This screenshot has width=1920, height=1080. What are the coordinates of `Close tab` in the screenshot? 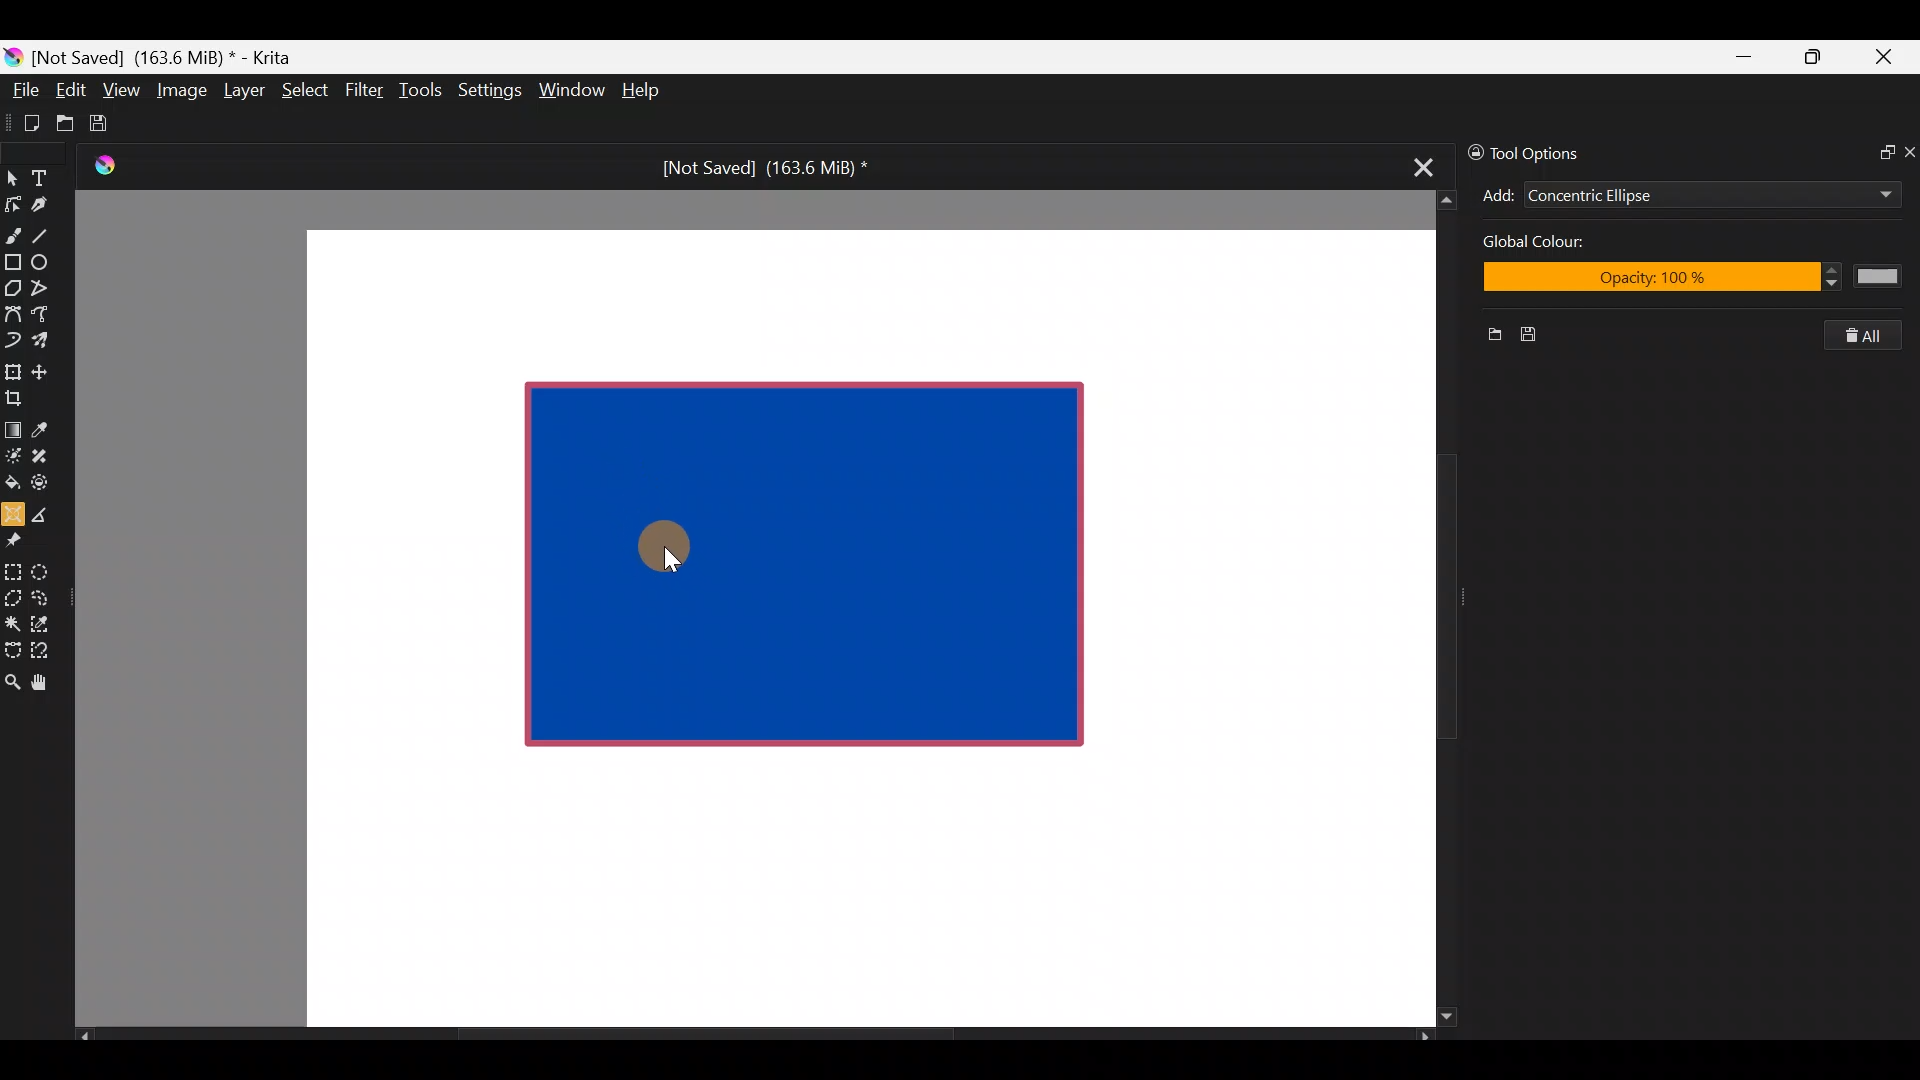 It's located at (1417, 164).